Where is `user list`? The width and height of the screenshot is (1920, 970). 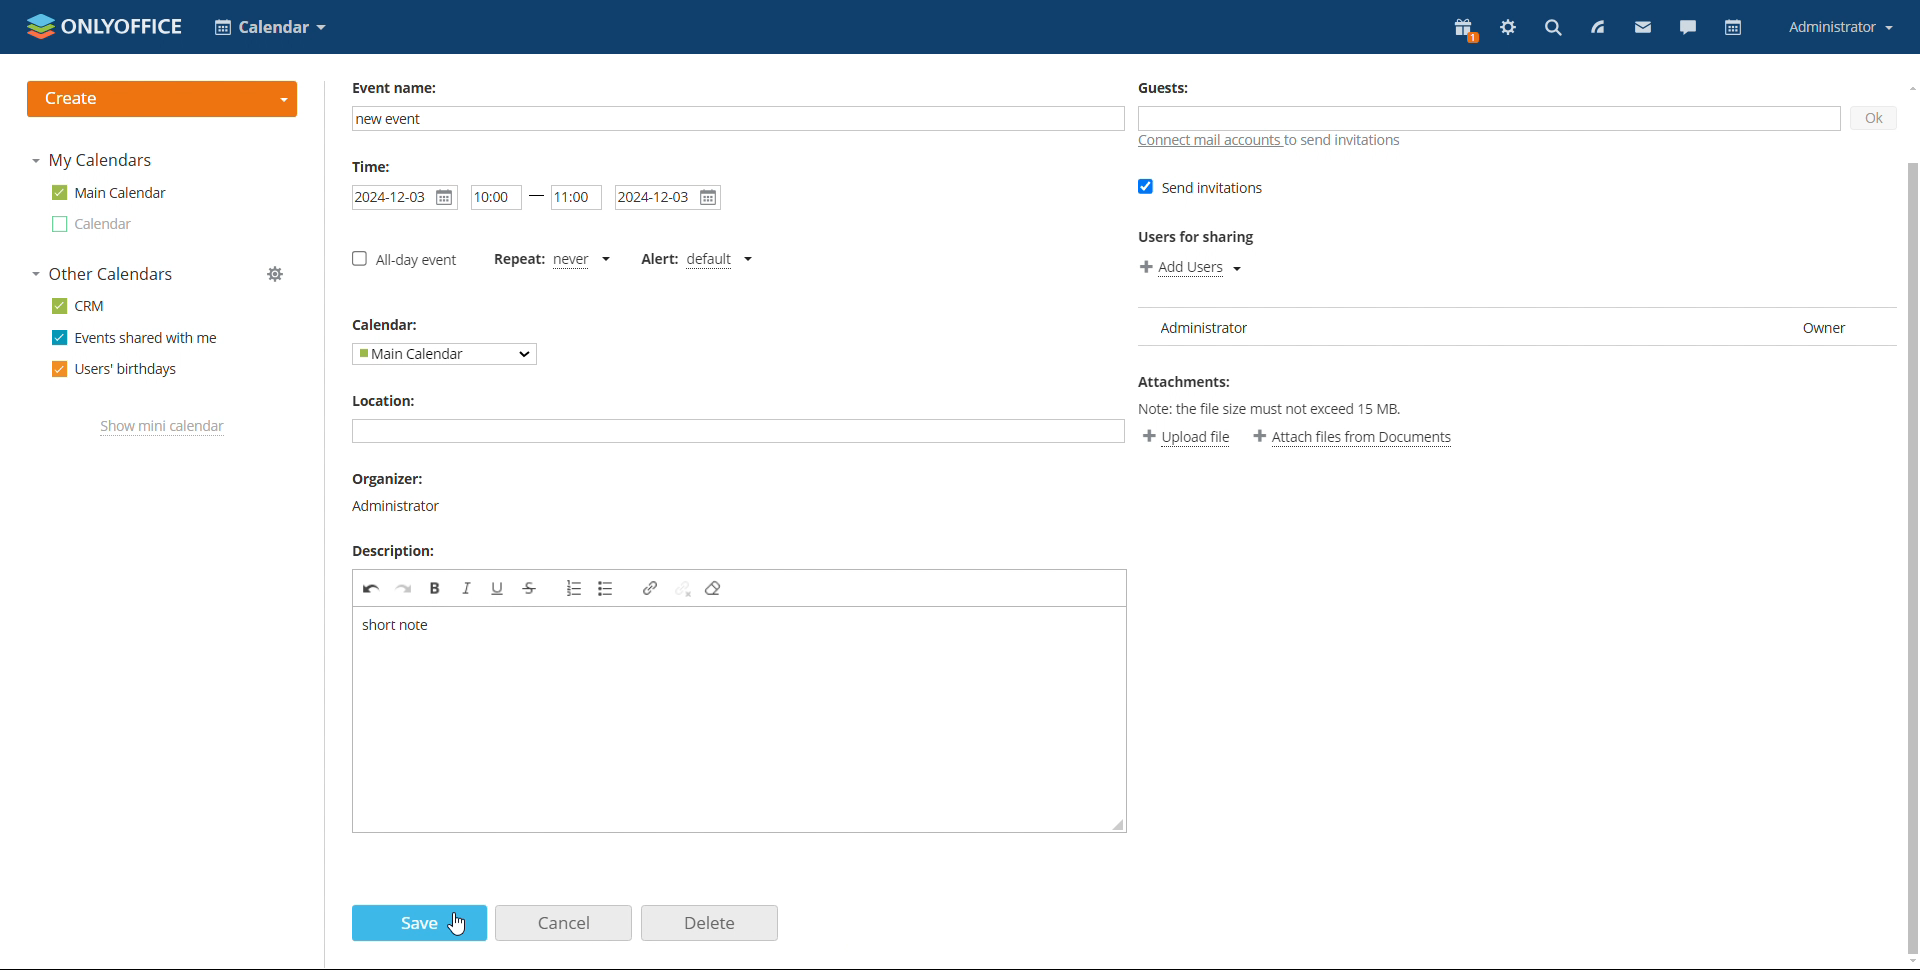
user list is located at coordinates (1517, 327).